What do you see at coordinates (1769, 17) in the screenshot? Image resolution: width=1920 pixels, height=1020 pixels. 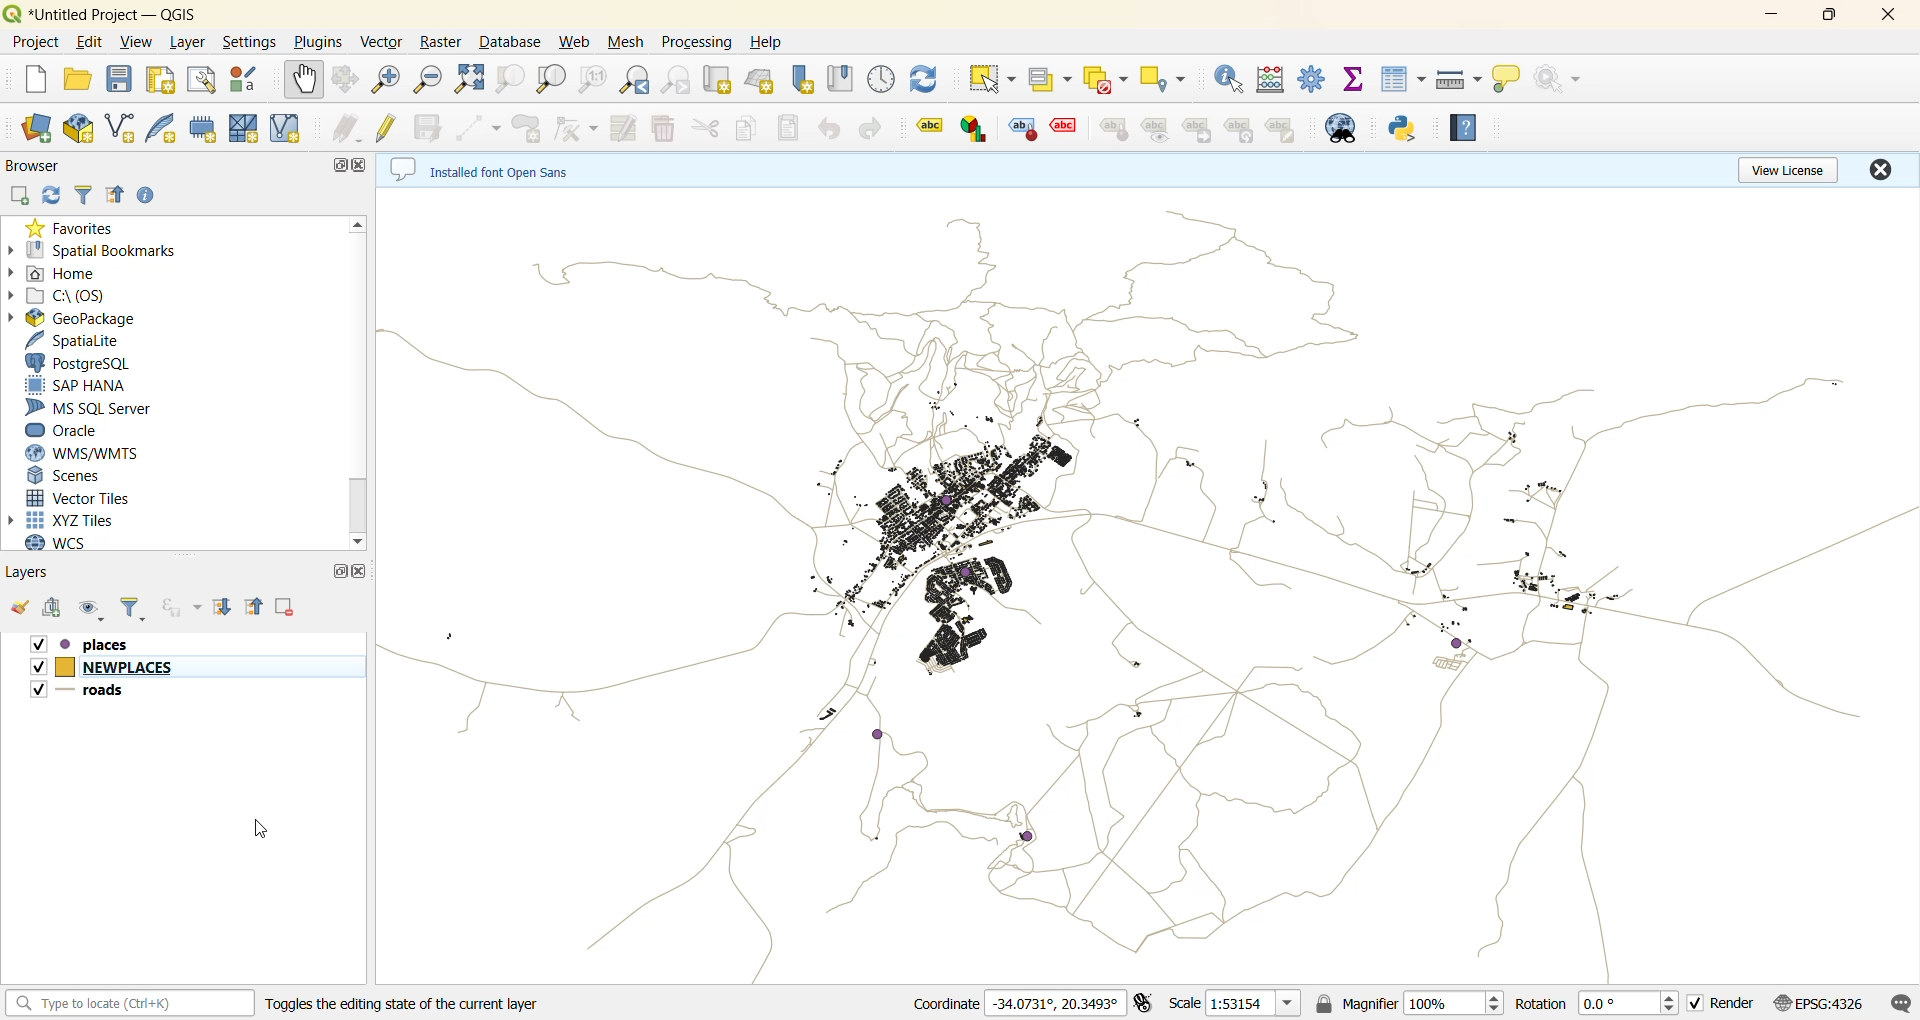 I see `minimzie` at bounding box center [1769, 17].